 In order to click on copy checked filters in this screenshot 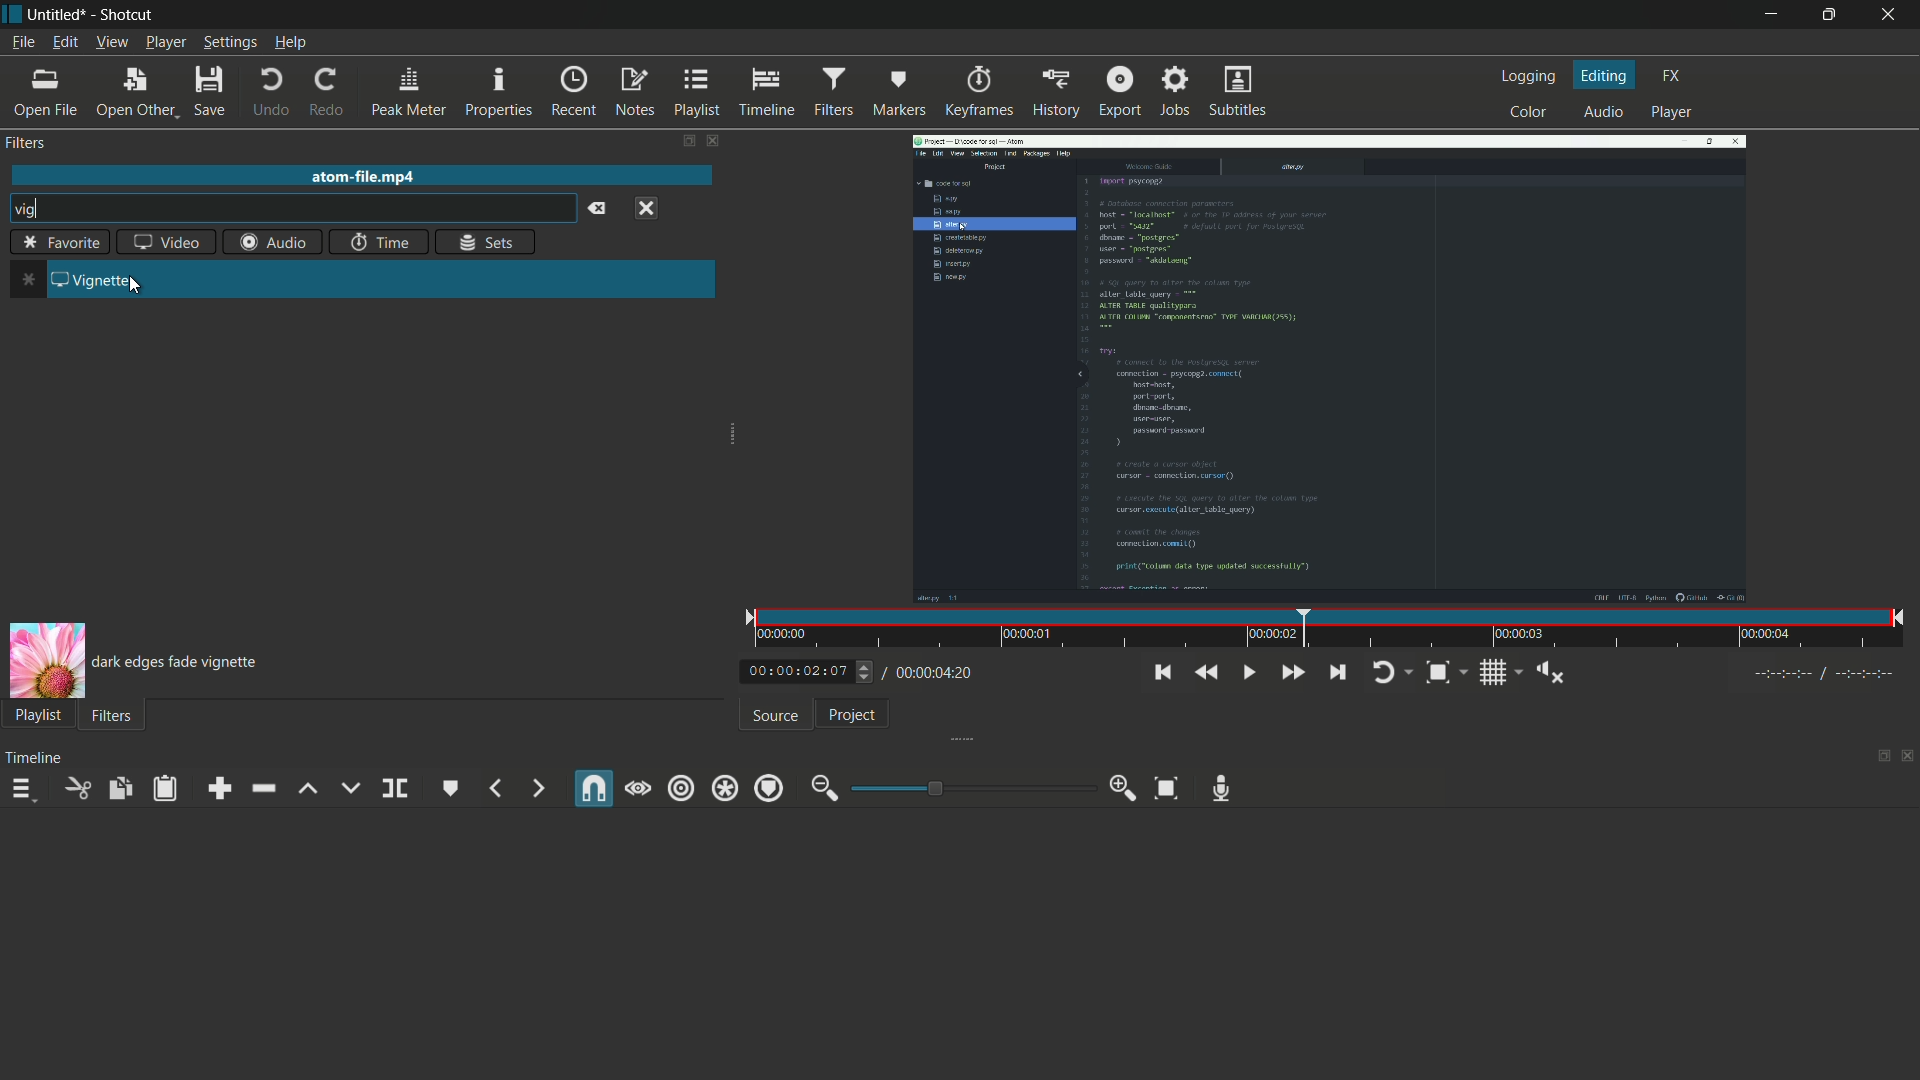, I will do `click(119, 788)`.